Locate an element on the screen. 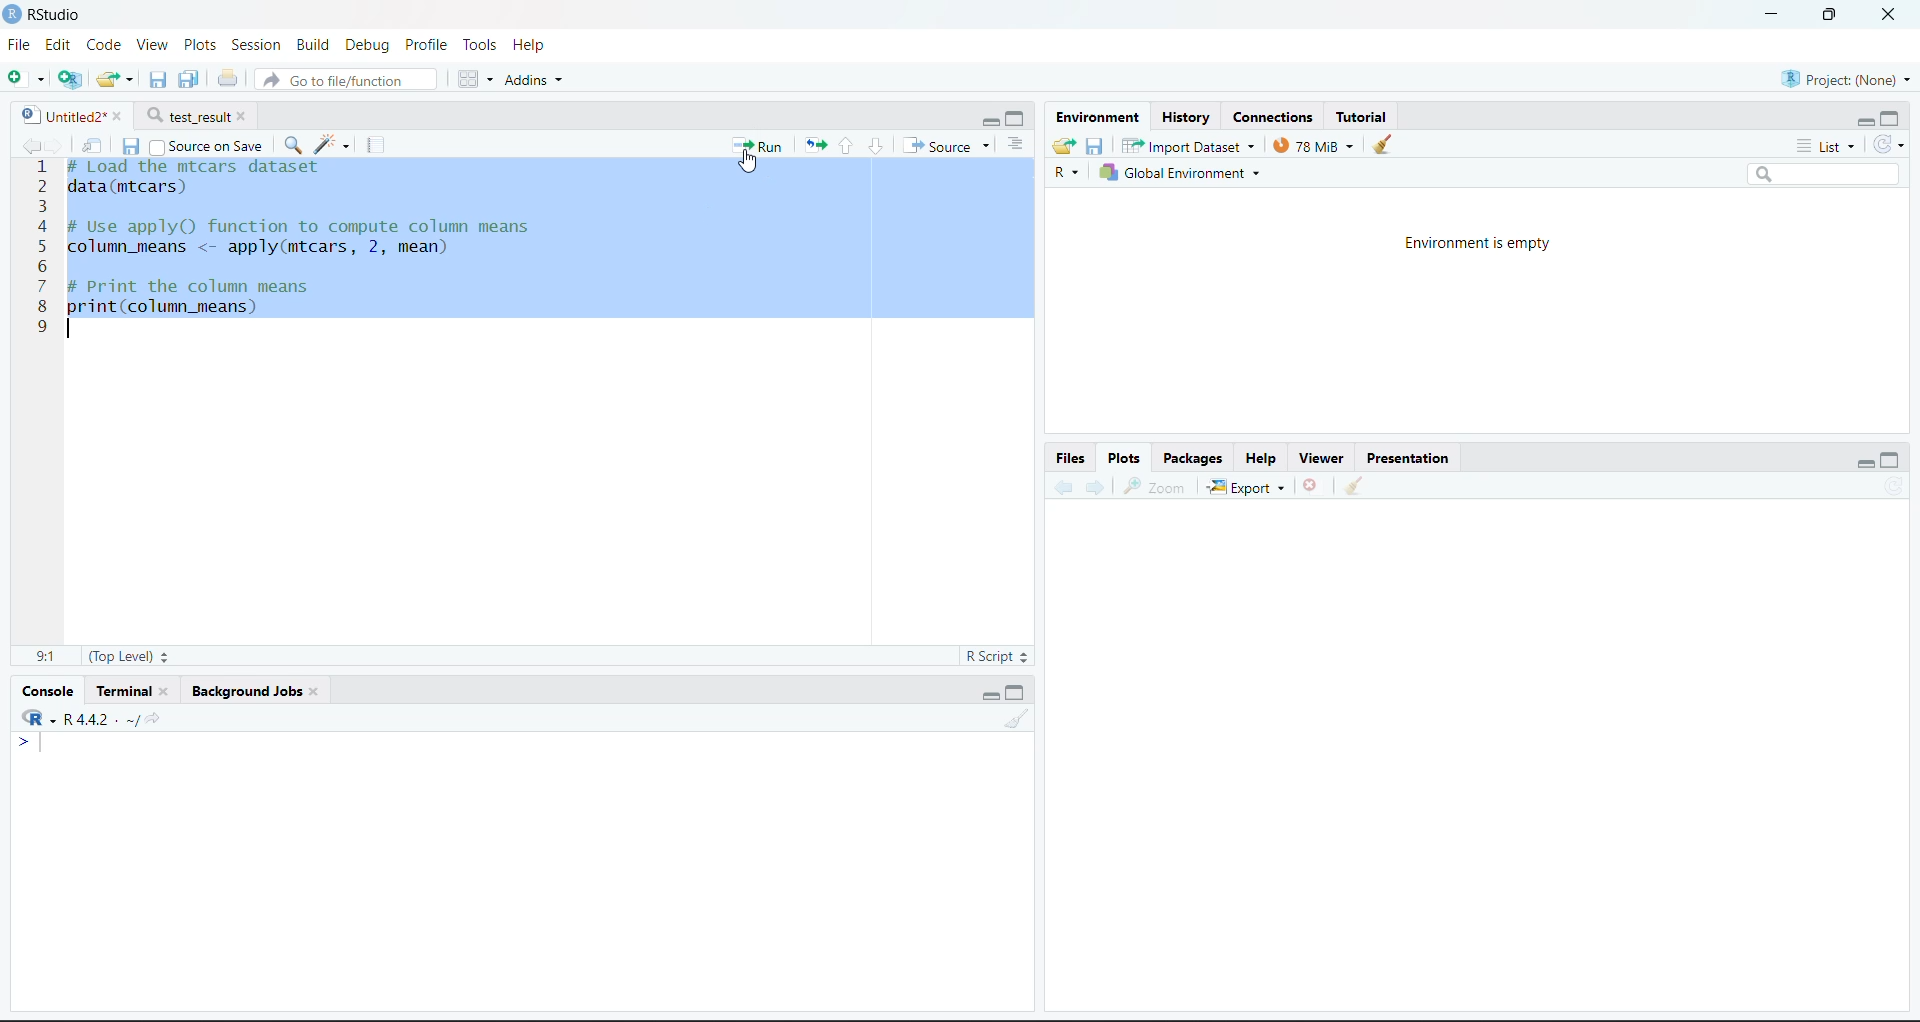 This screenshot has height=1022, width=1920. Export is located at coordinates (1249, 484).